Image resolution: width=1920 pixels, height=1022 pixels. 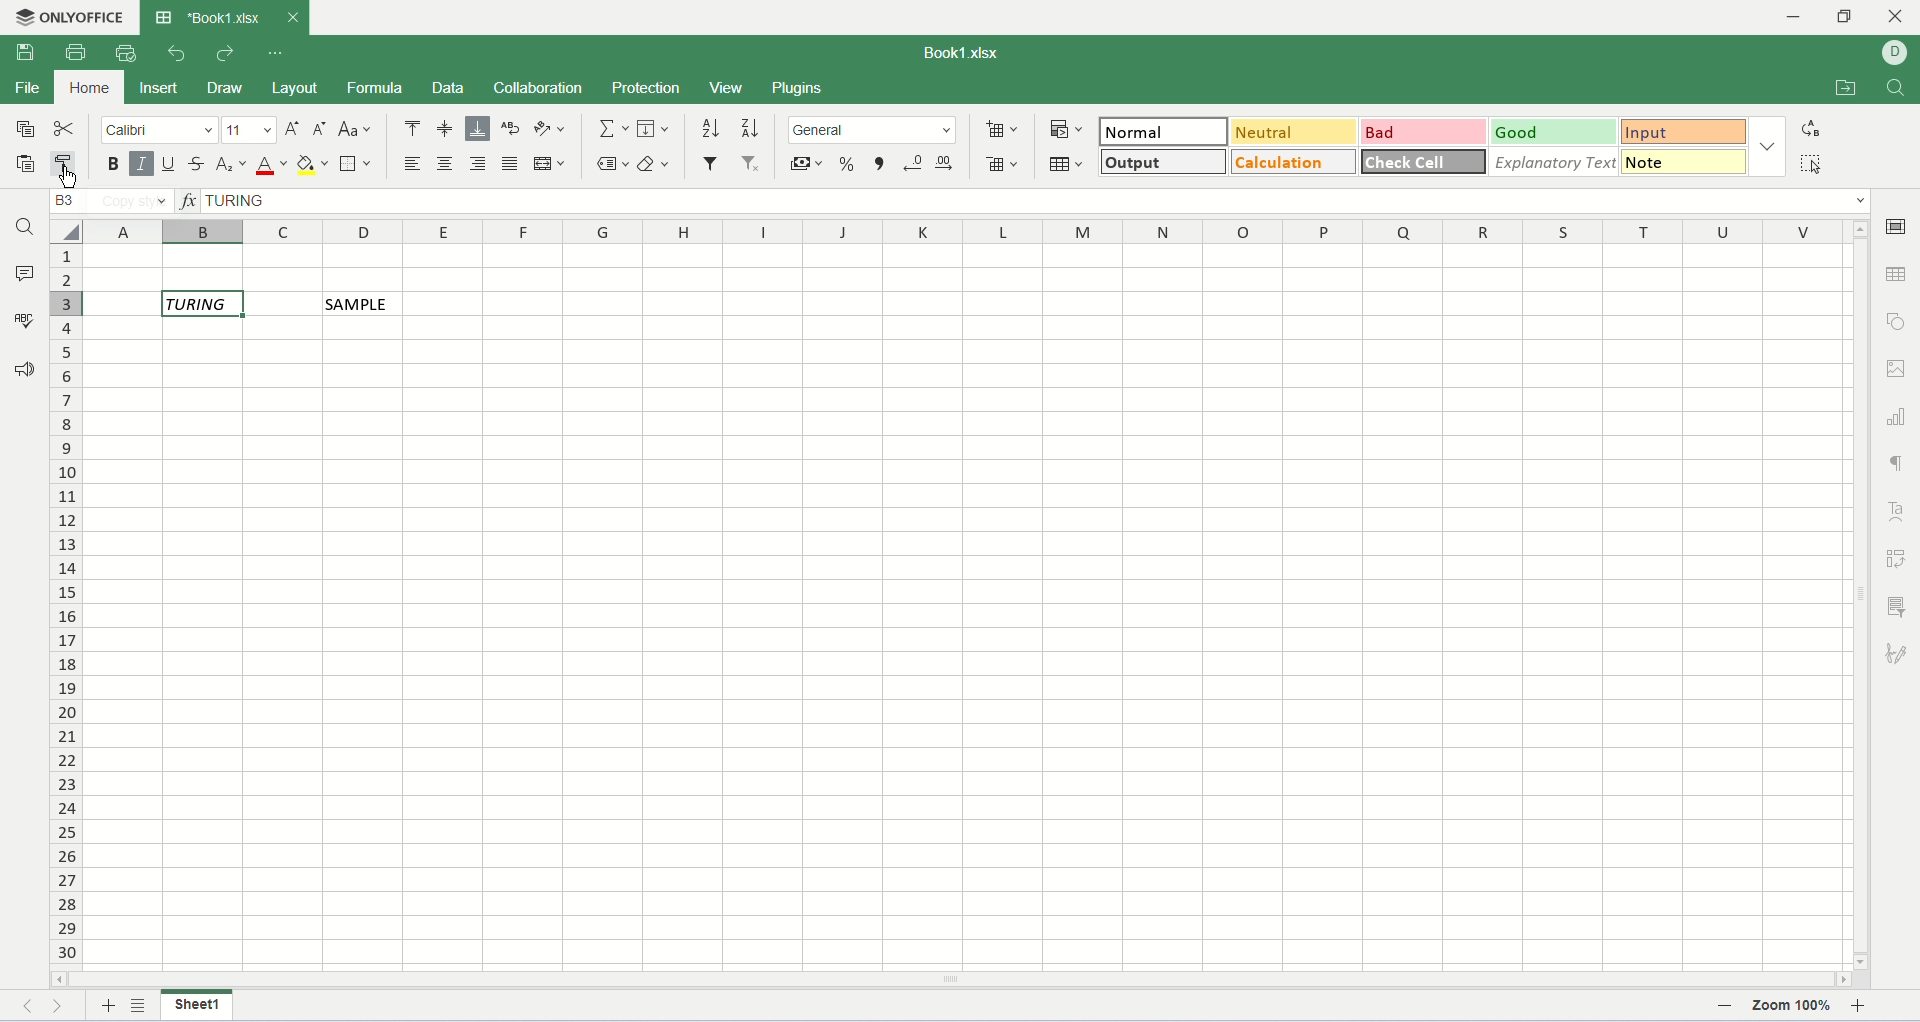 I want to click on fill, so click(x=654, y=128).